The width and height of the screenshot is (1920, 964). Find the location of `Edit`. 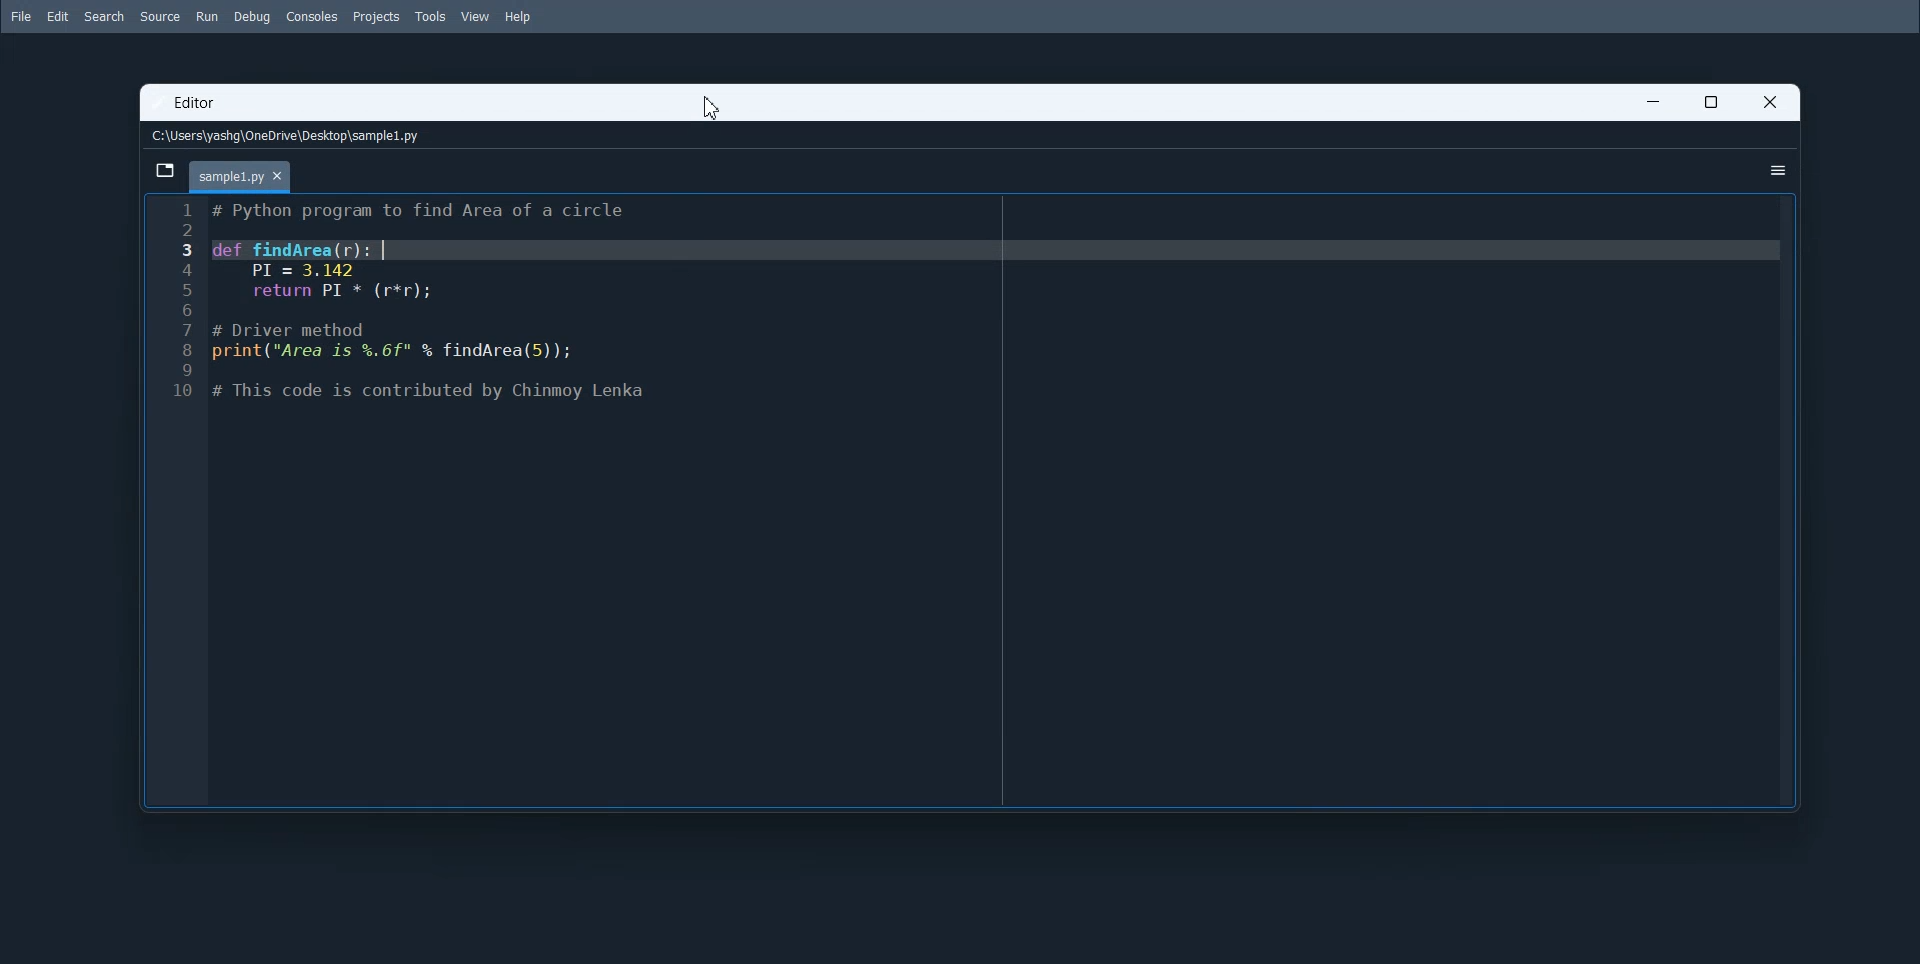

Edit is located at coordinates (57, 17).